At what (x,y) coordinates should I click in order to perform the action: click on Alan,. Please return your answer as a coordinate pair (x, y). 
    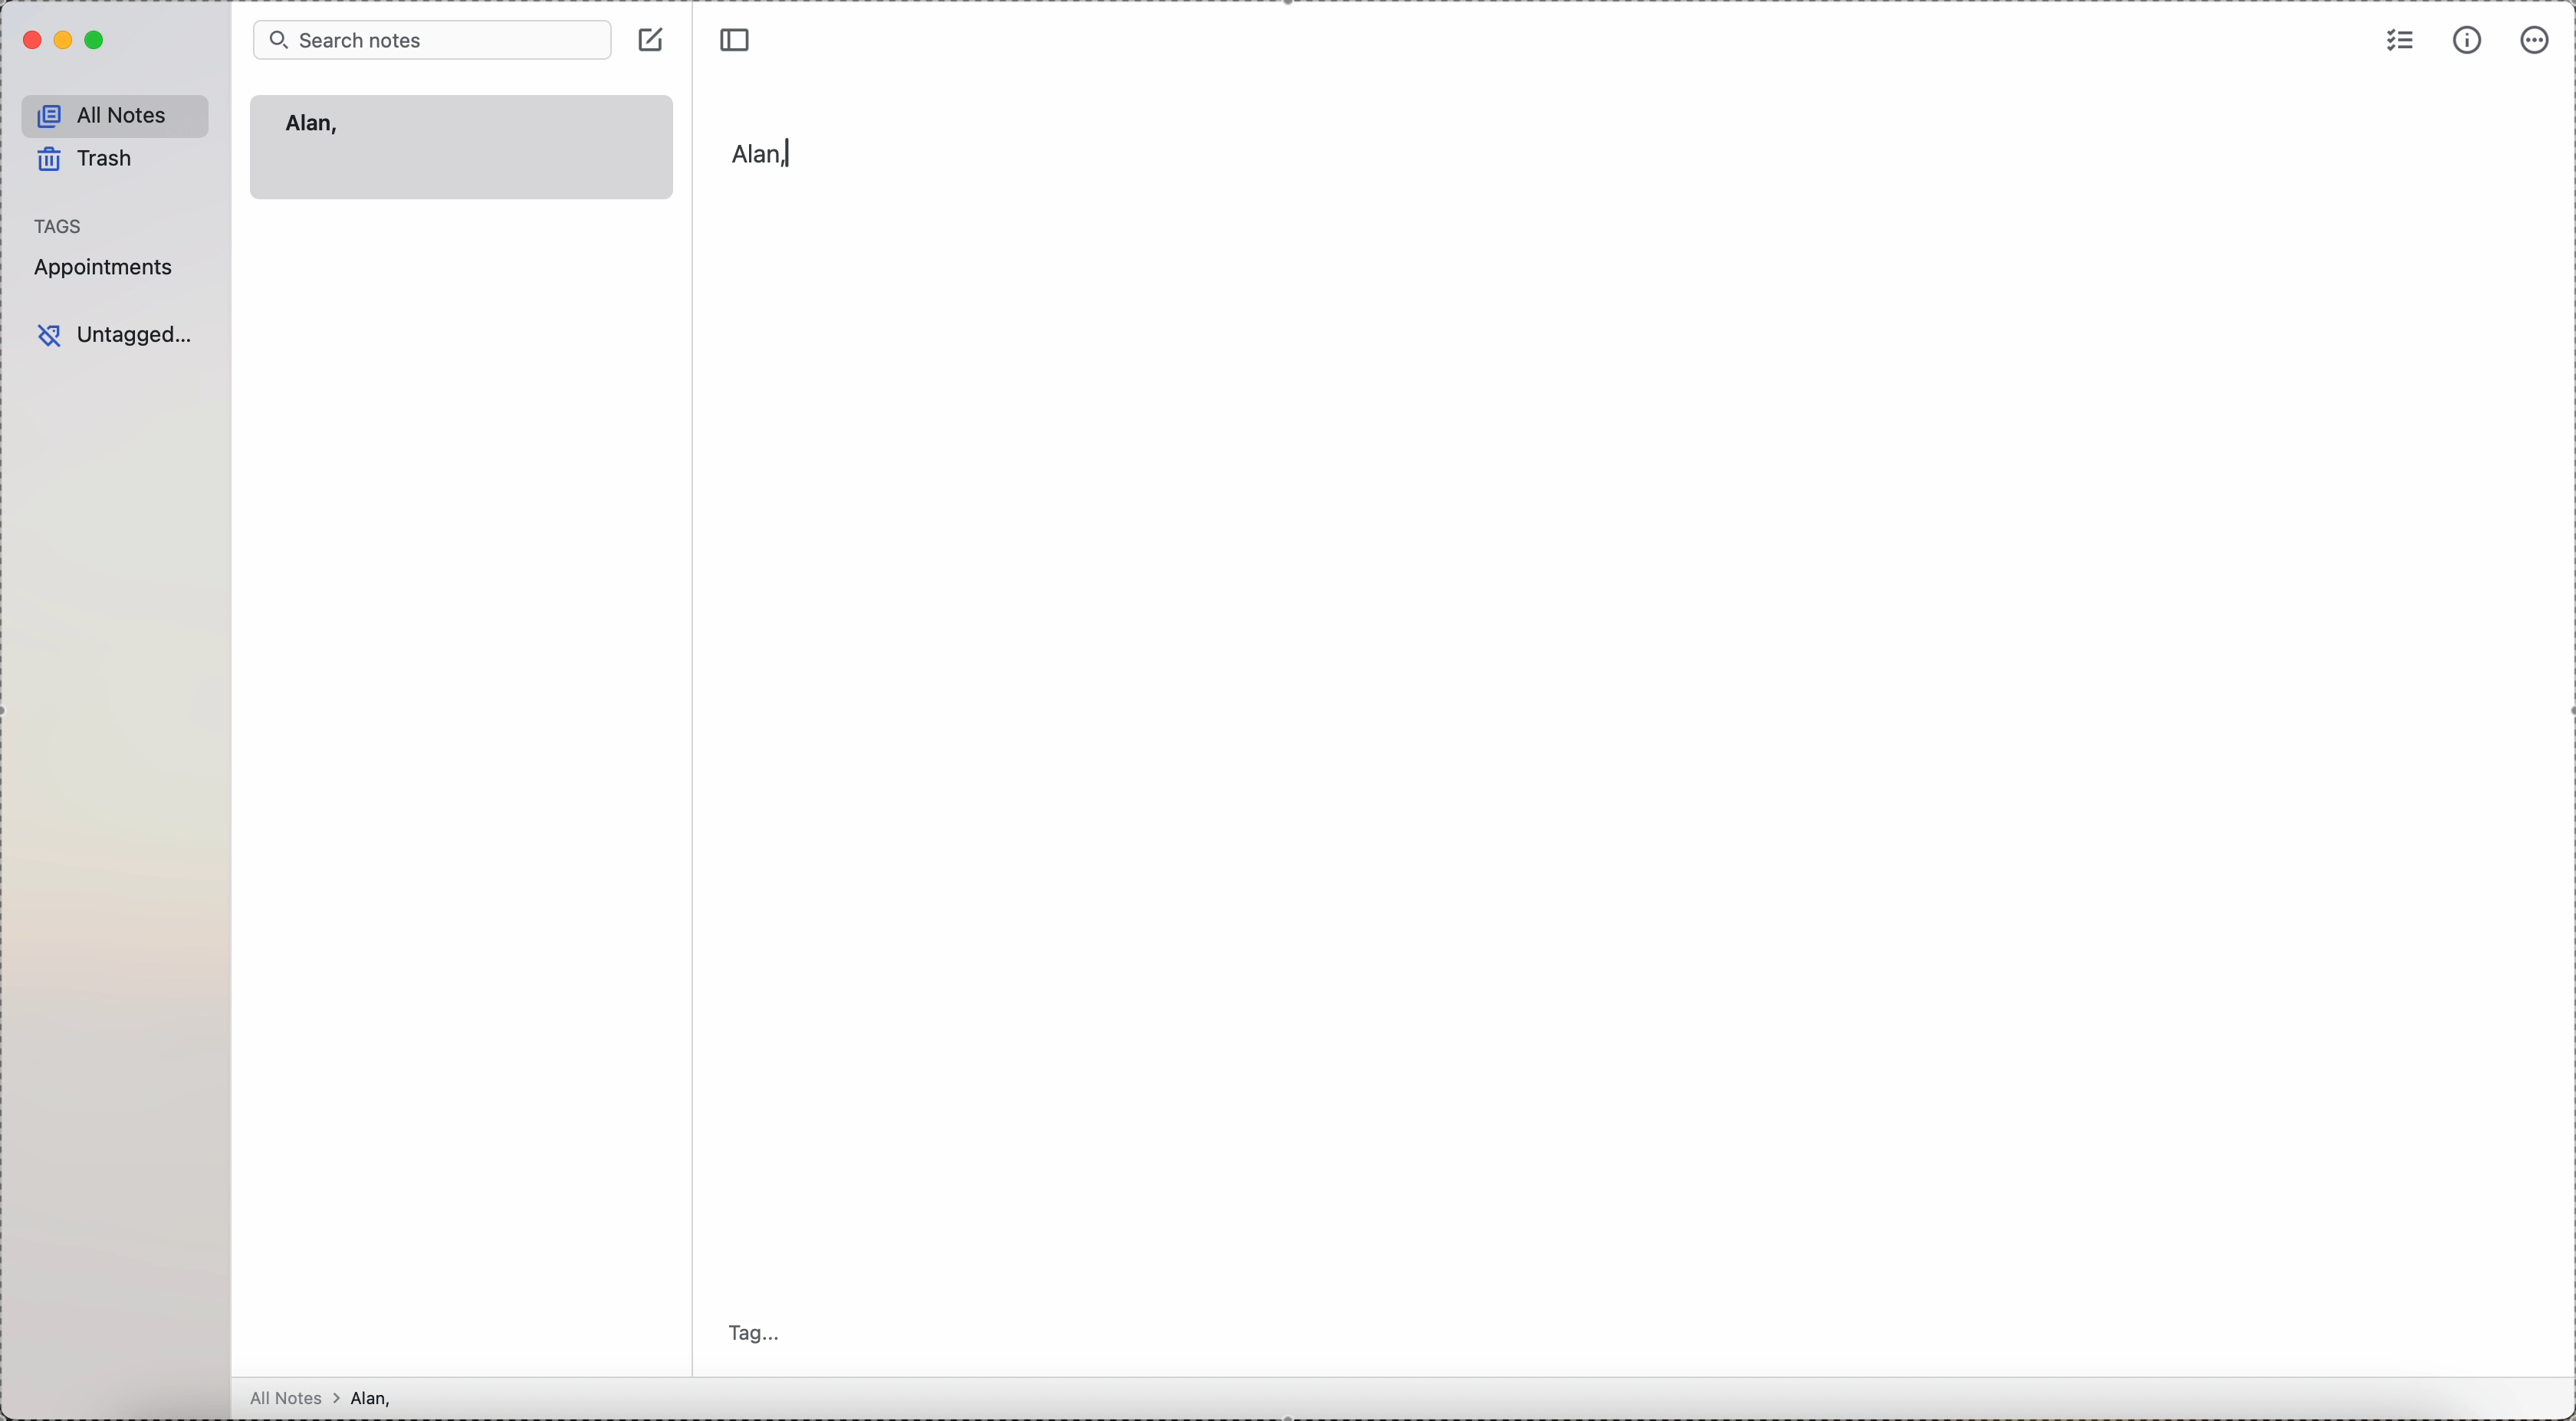
    Looking at the image, I should click on (313, 125).